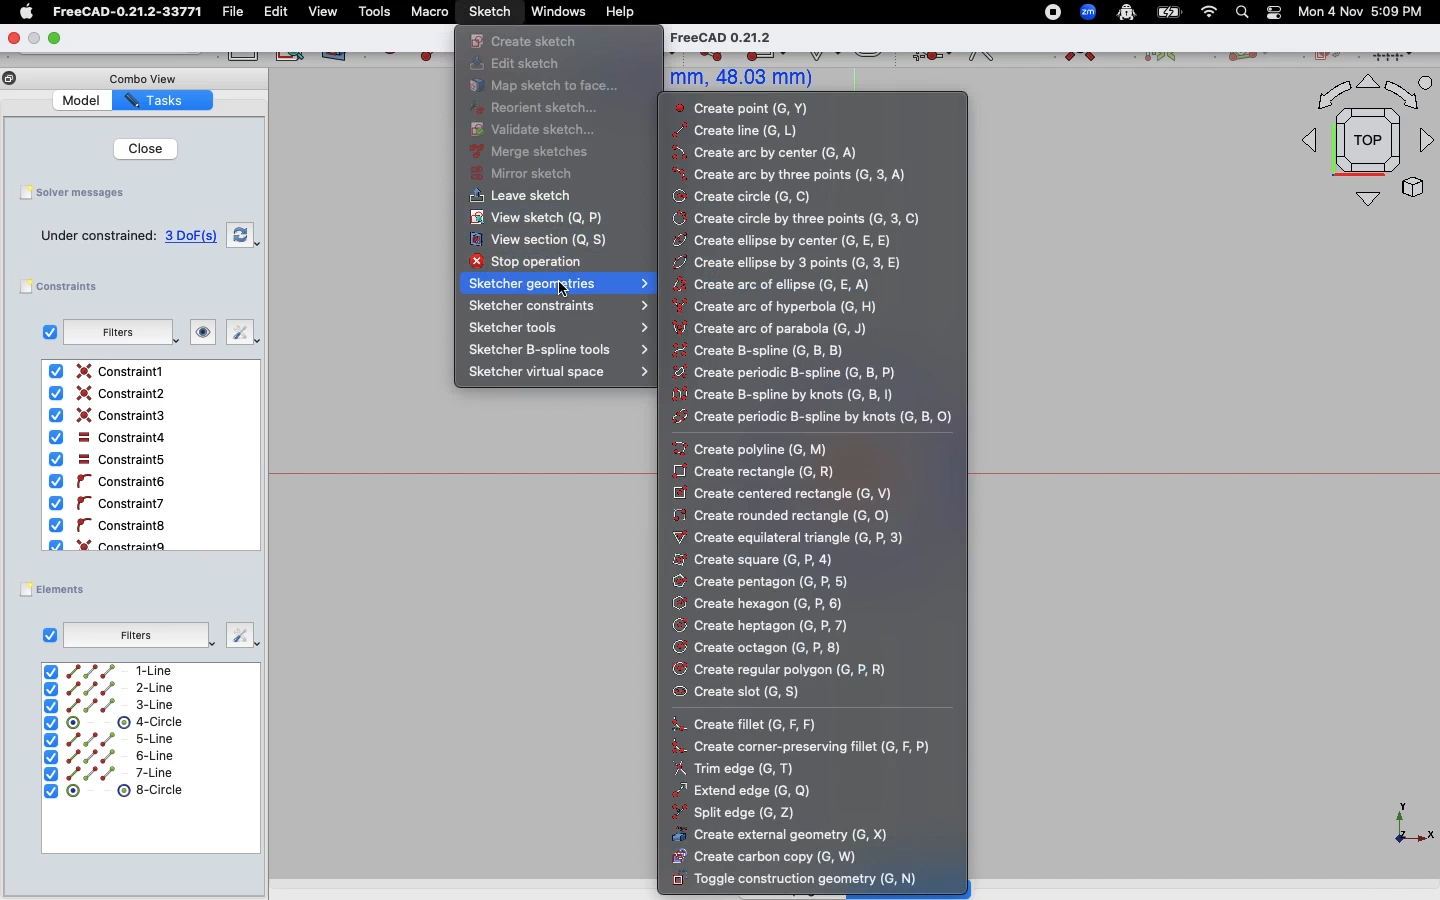 The height and width of the screenshot is (900, 1440). What do you see at coordinates (323, 11) in the screenshot?
I see `view` at bounding box center [323, 11].